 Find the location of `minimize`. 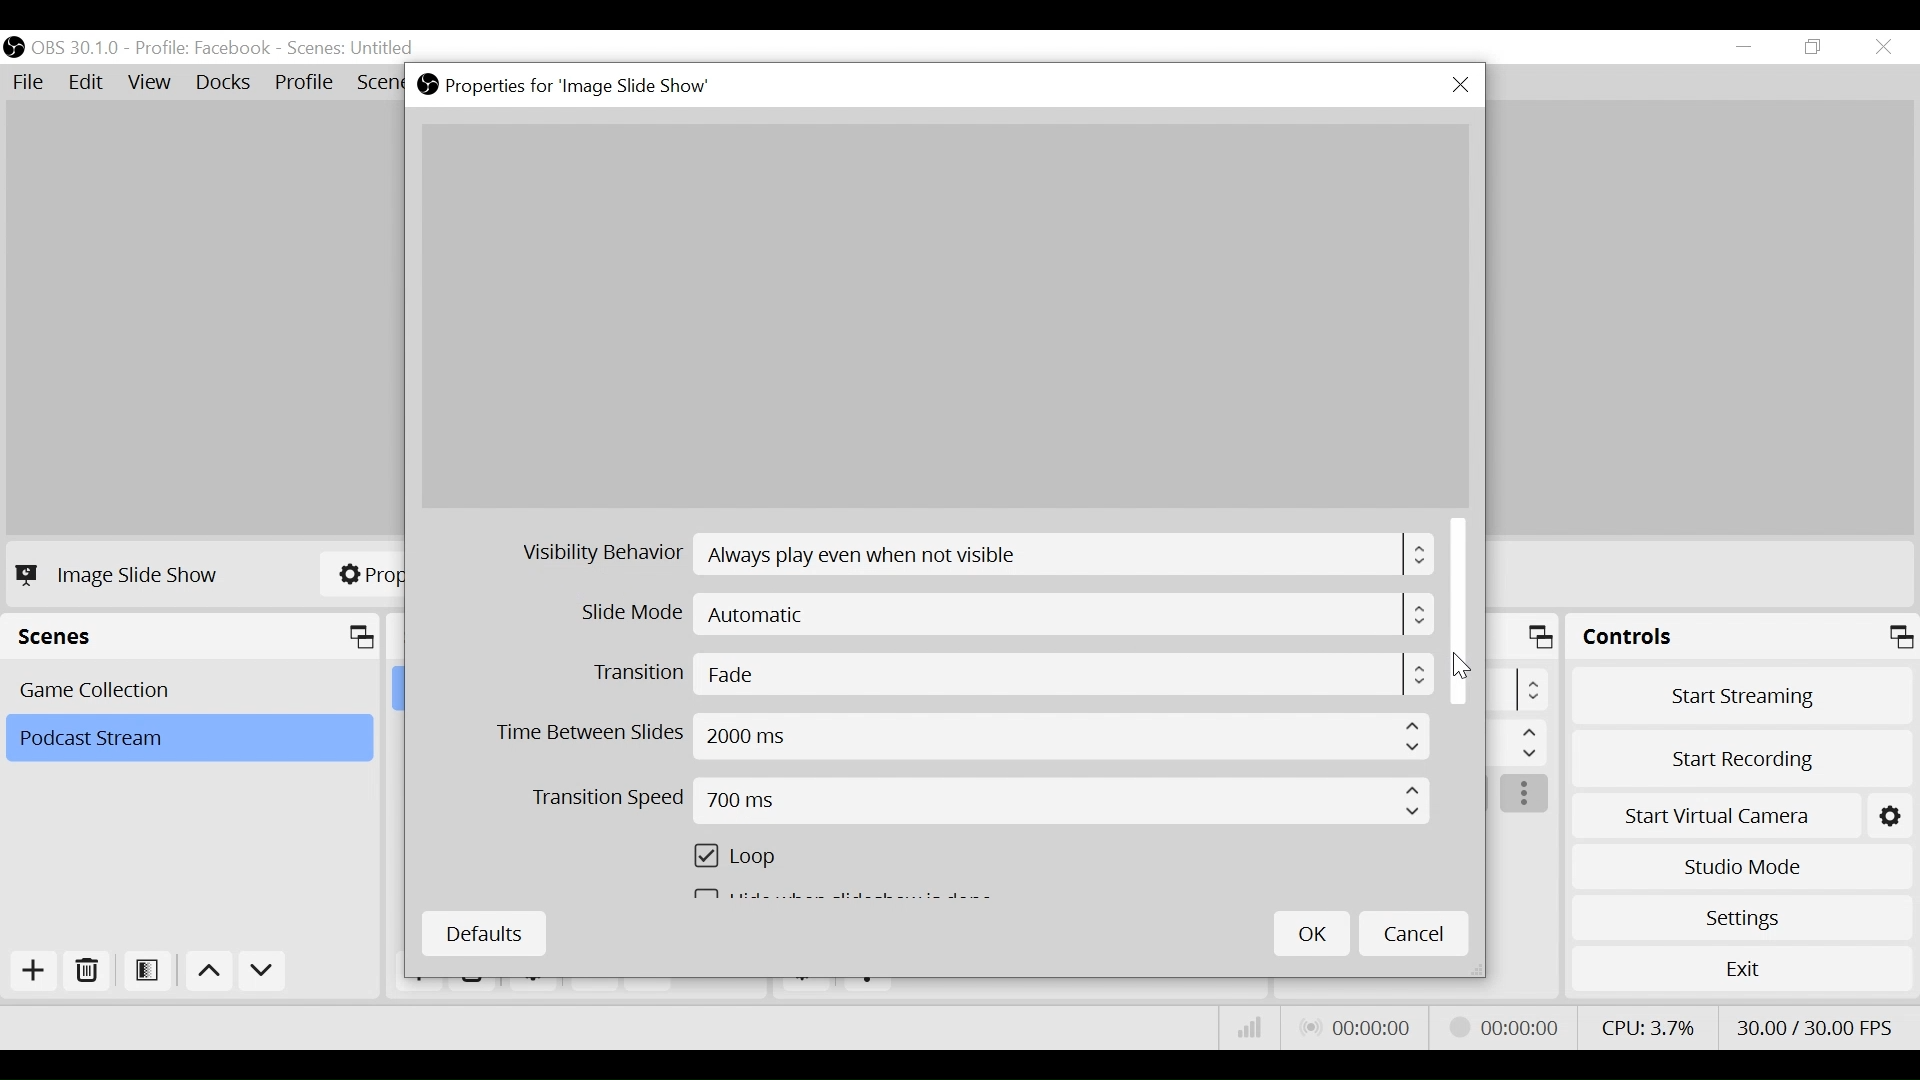

minimize is located at coordinates (1748, 47).